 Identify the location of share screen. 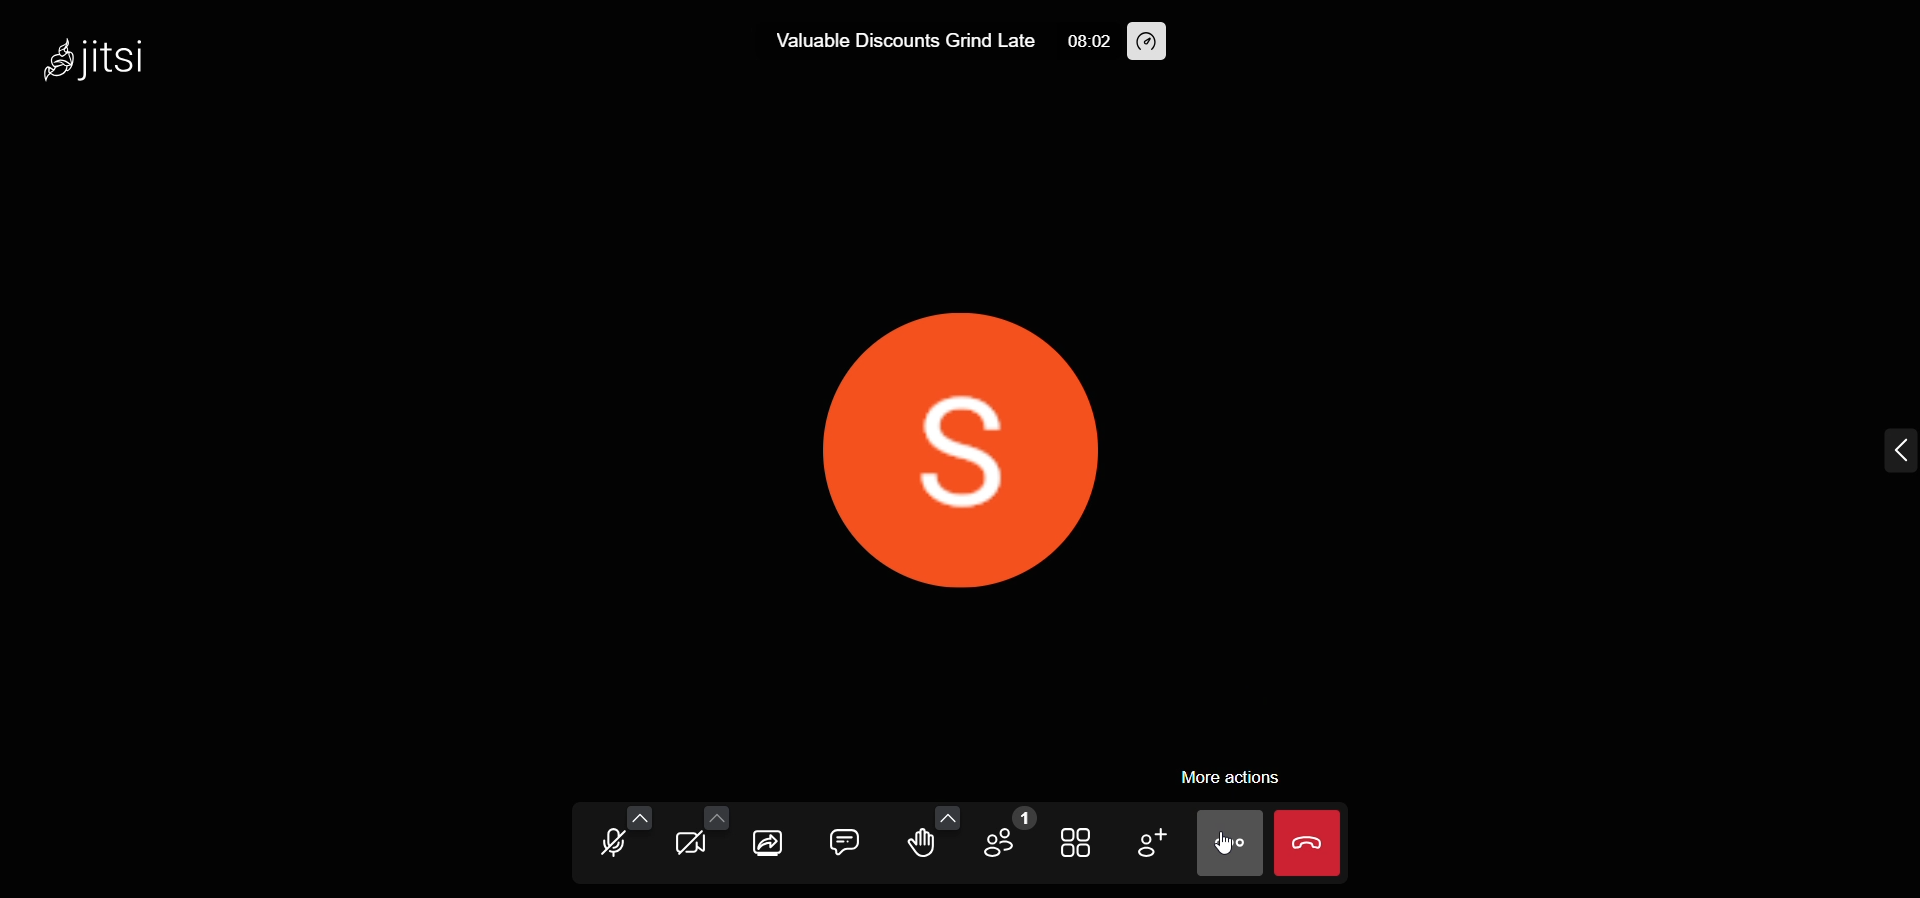
(768, 841).